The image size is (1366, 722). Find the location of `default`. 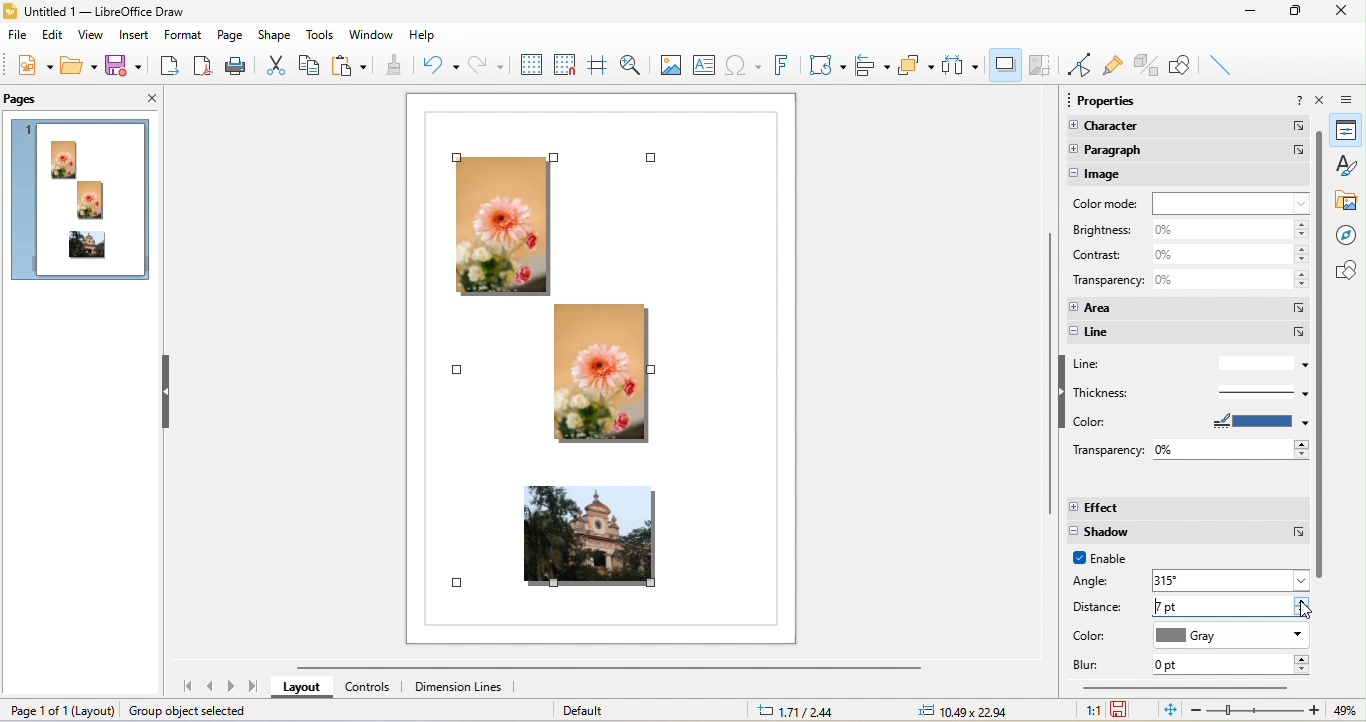

default is located at coordinates (600, 709).